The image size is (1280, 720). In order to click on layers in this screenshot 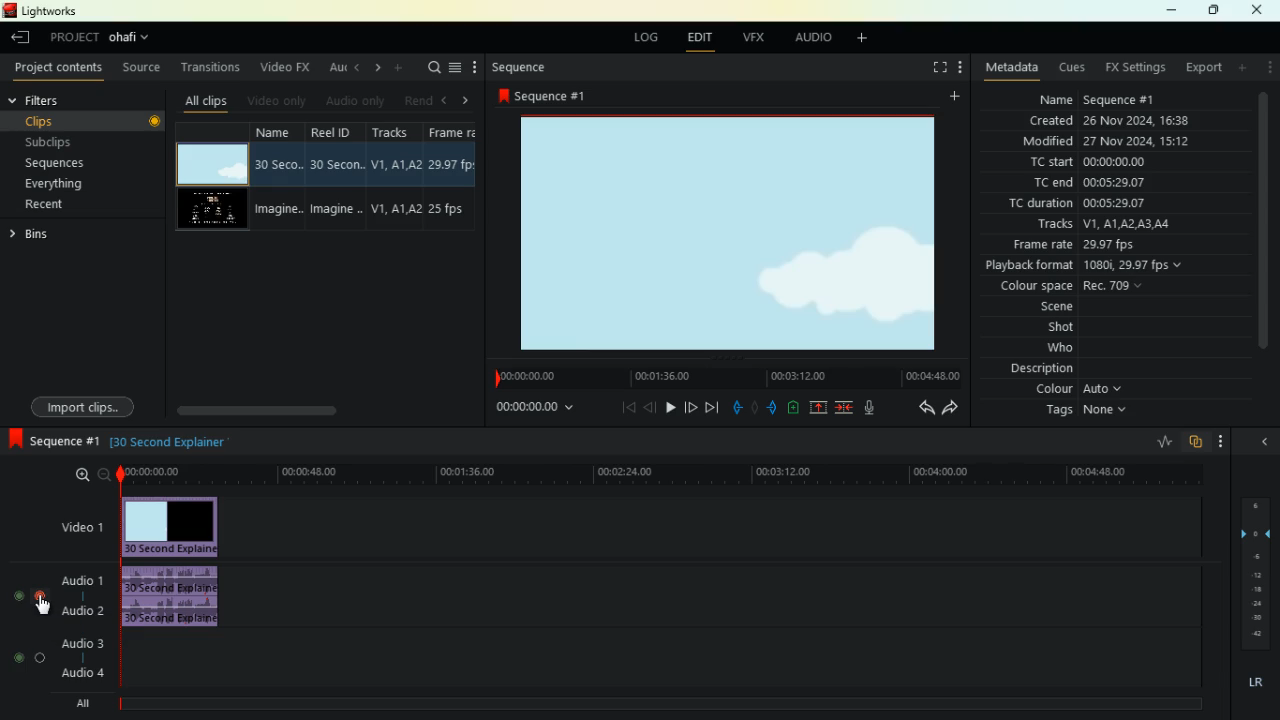, I will do `click(1261, 573)`.